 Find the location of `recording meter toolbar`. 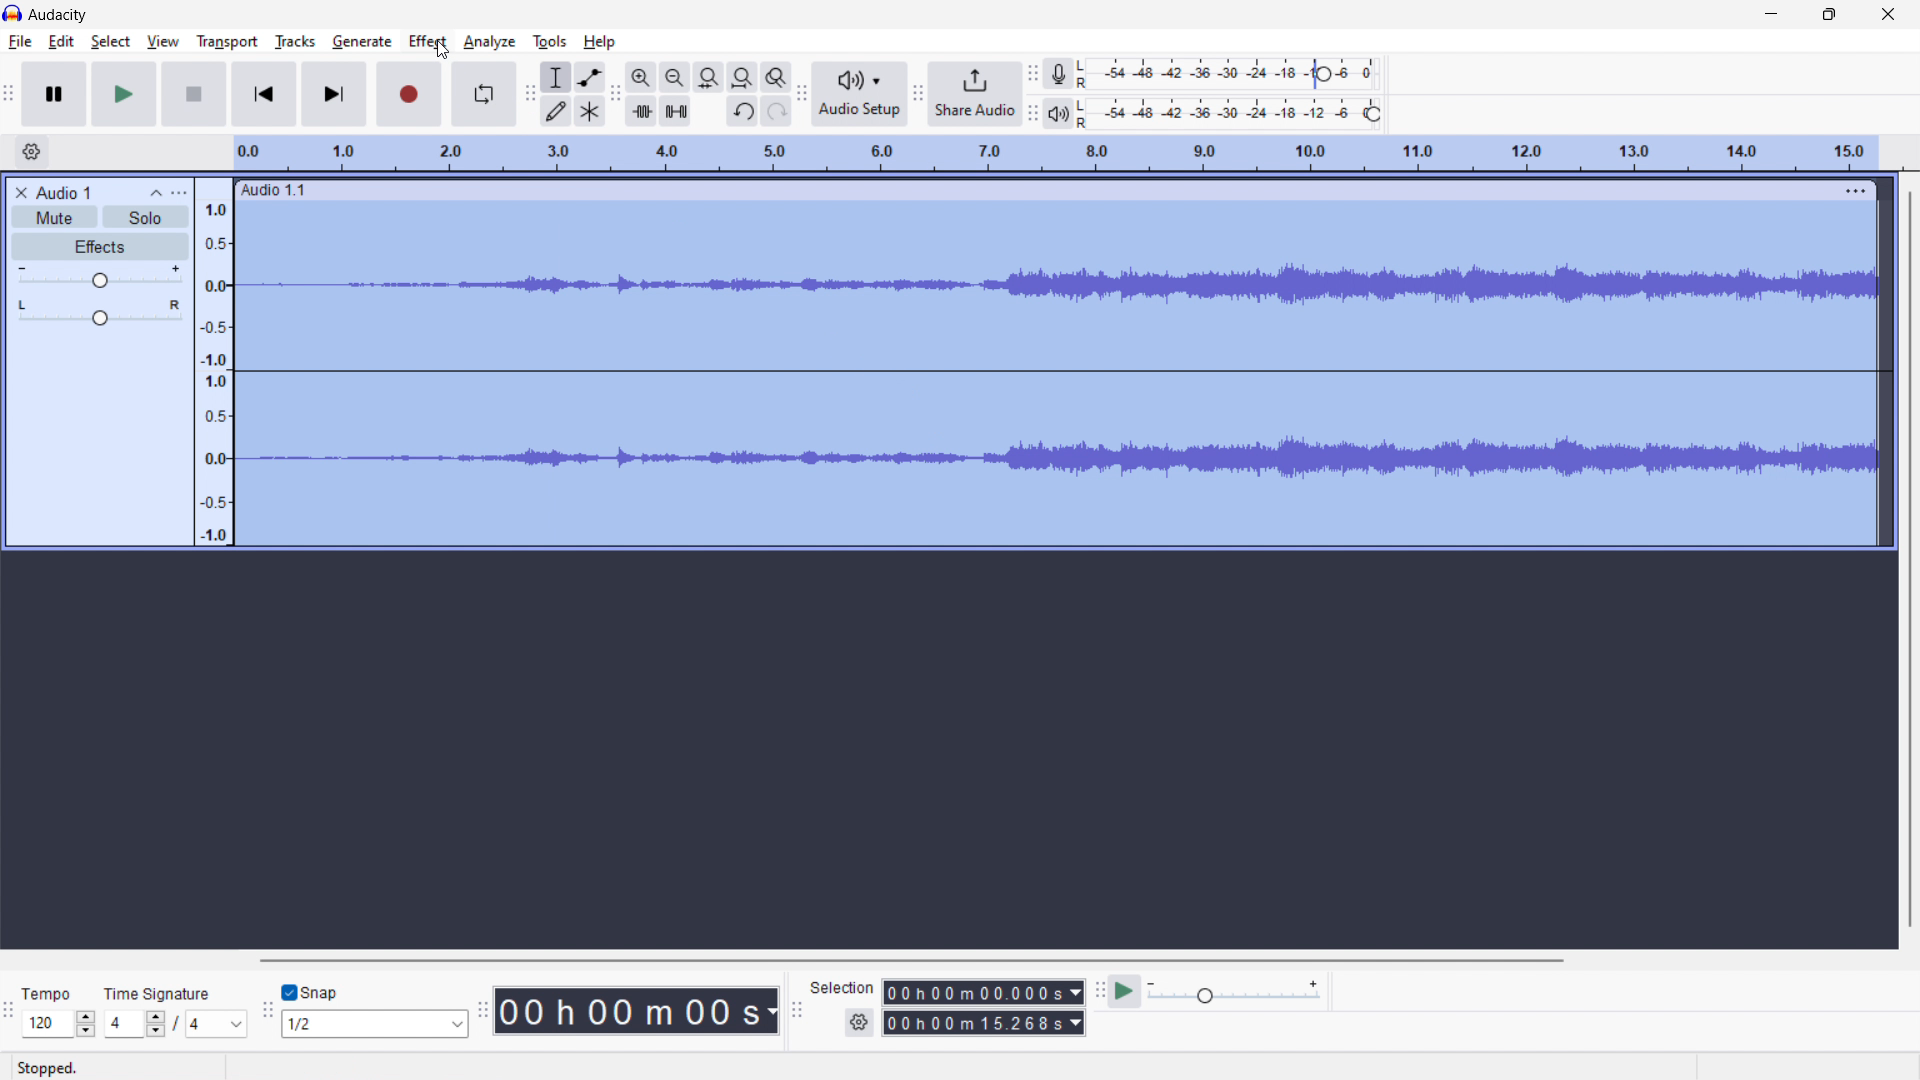

recording meter toolbar is located at coordinates (1032, 74).